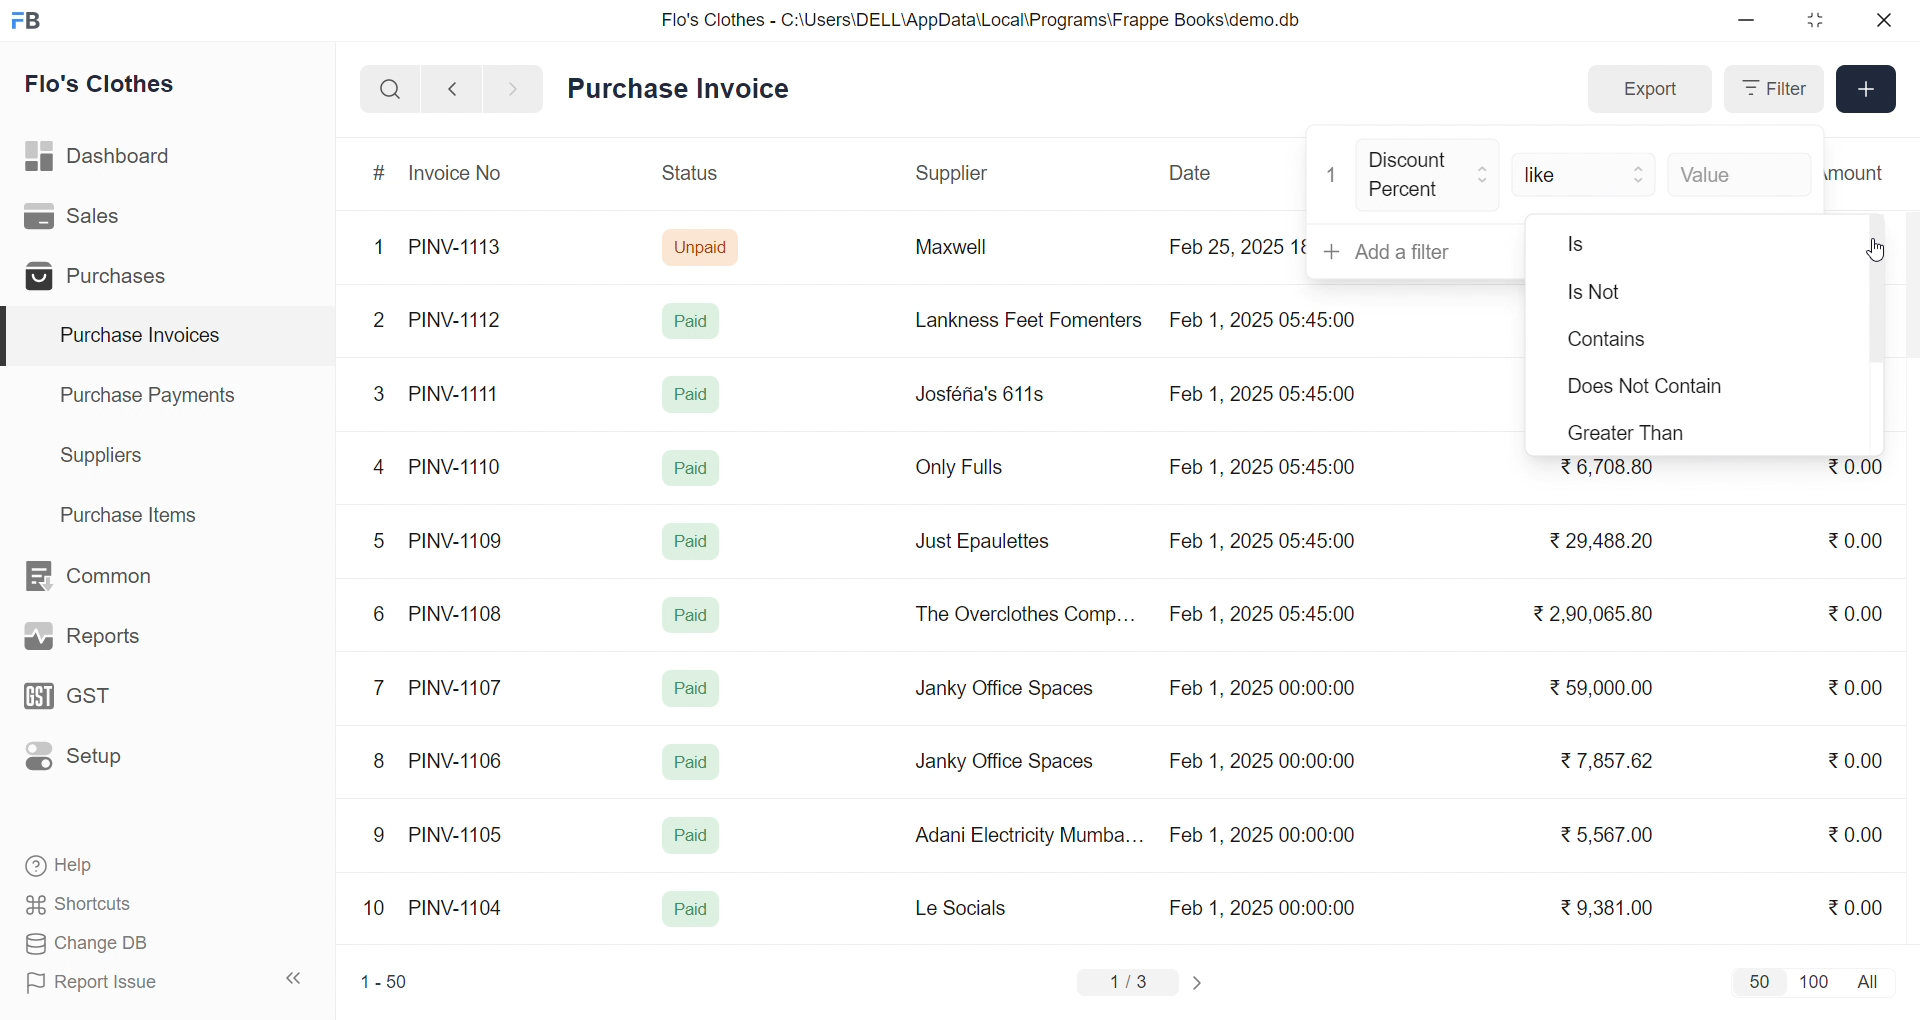  What do you see at coordinates (696, 320) in the screenshot?
I see `Paid` at bounding box center [696, 320].